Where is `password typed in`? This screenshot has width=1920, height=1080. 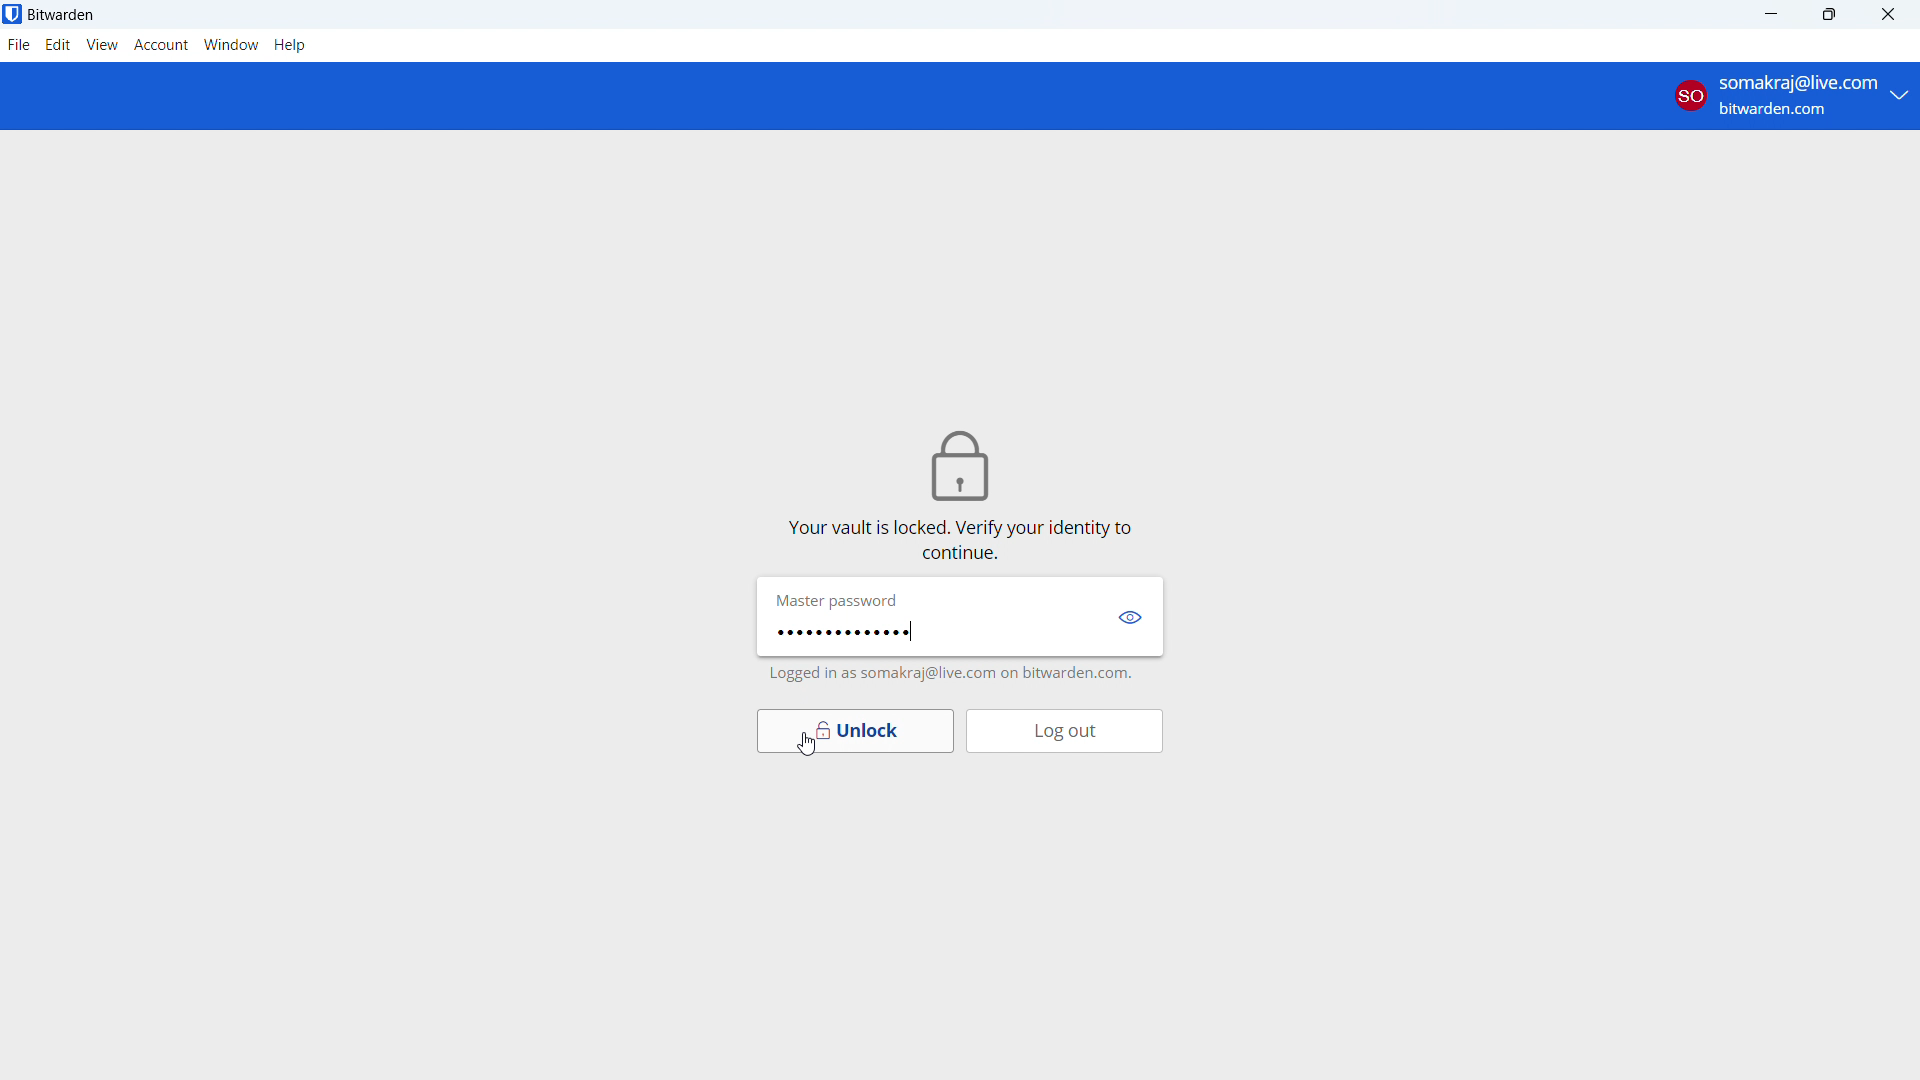 password typed in is located at coordinates (845, 633).